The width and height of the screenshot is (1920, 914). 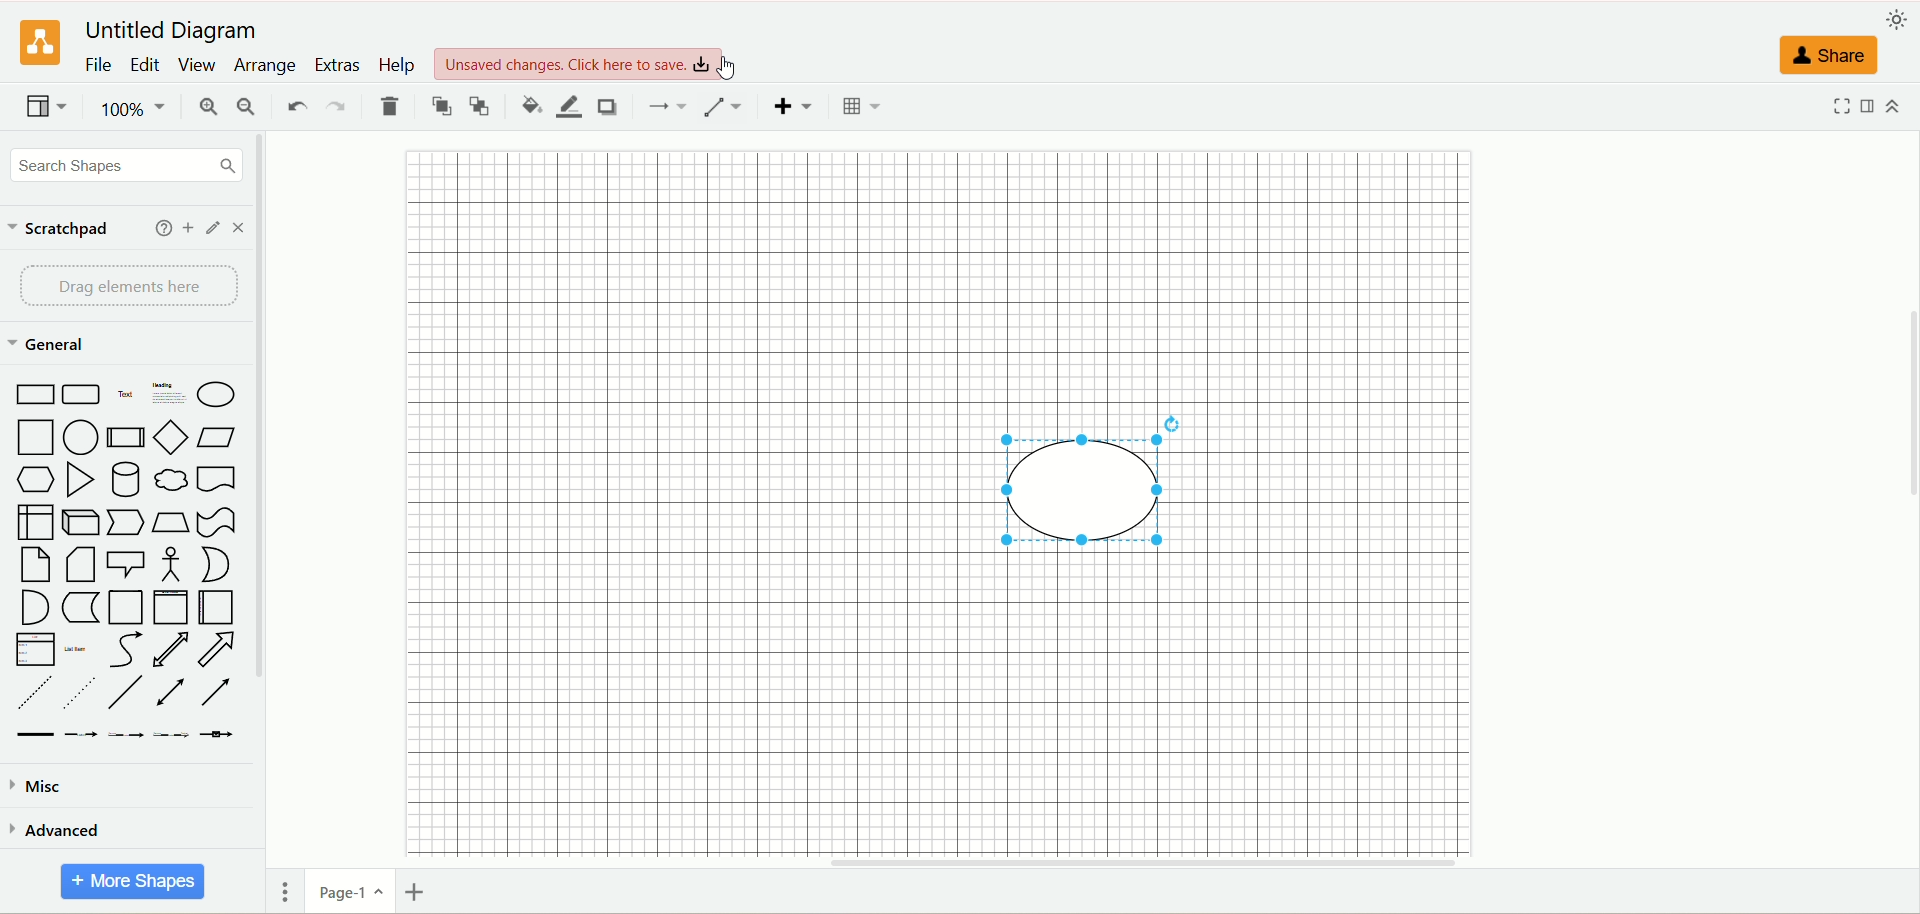 What do you see at coordinates (79, 478) in the screenshot?
I see `triangle` at bounding box center [79, 478].